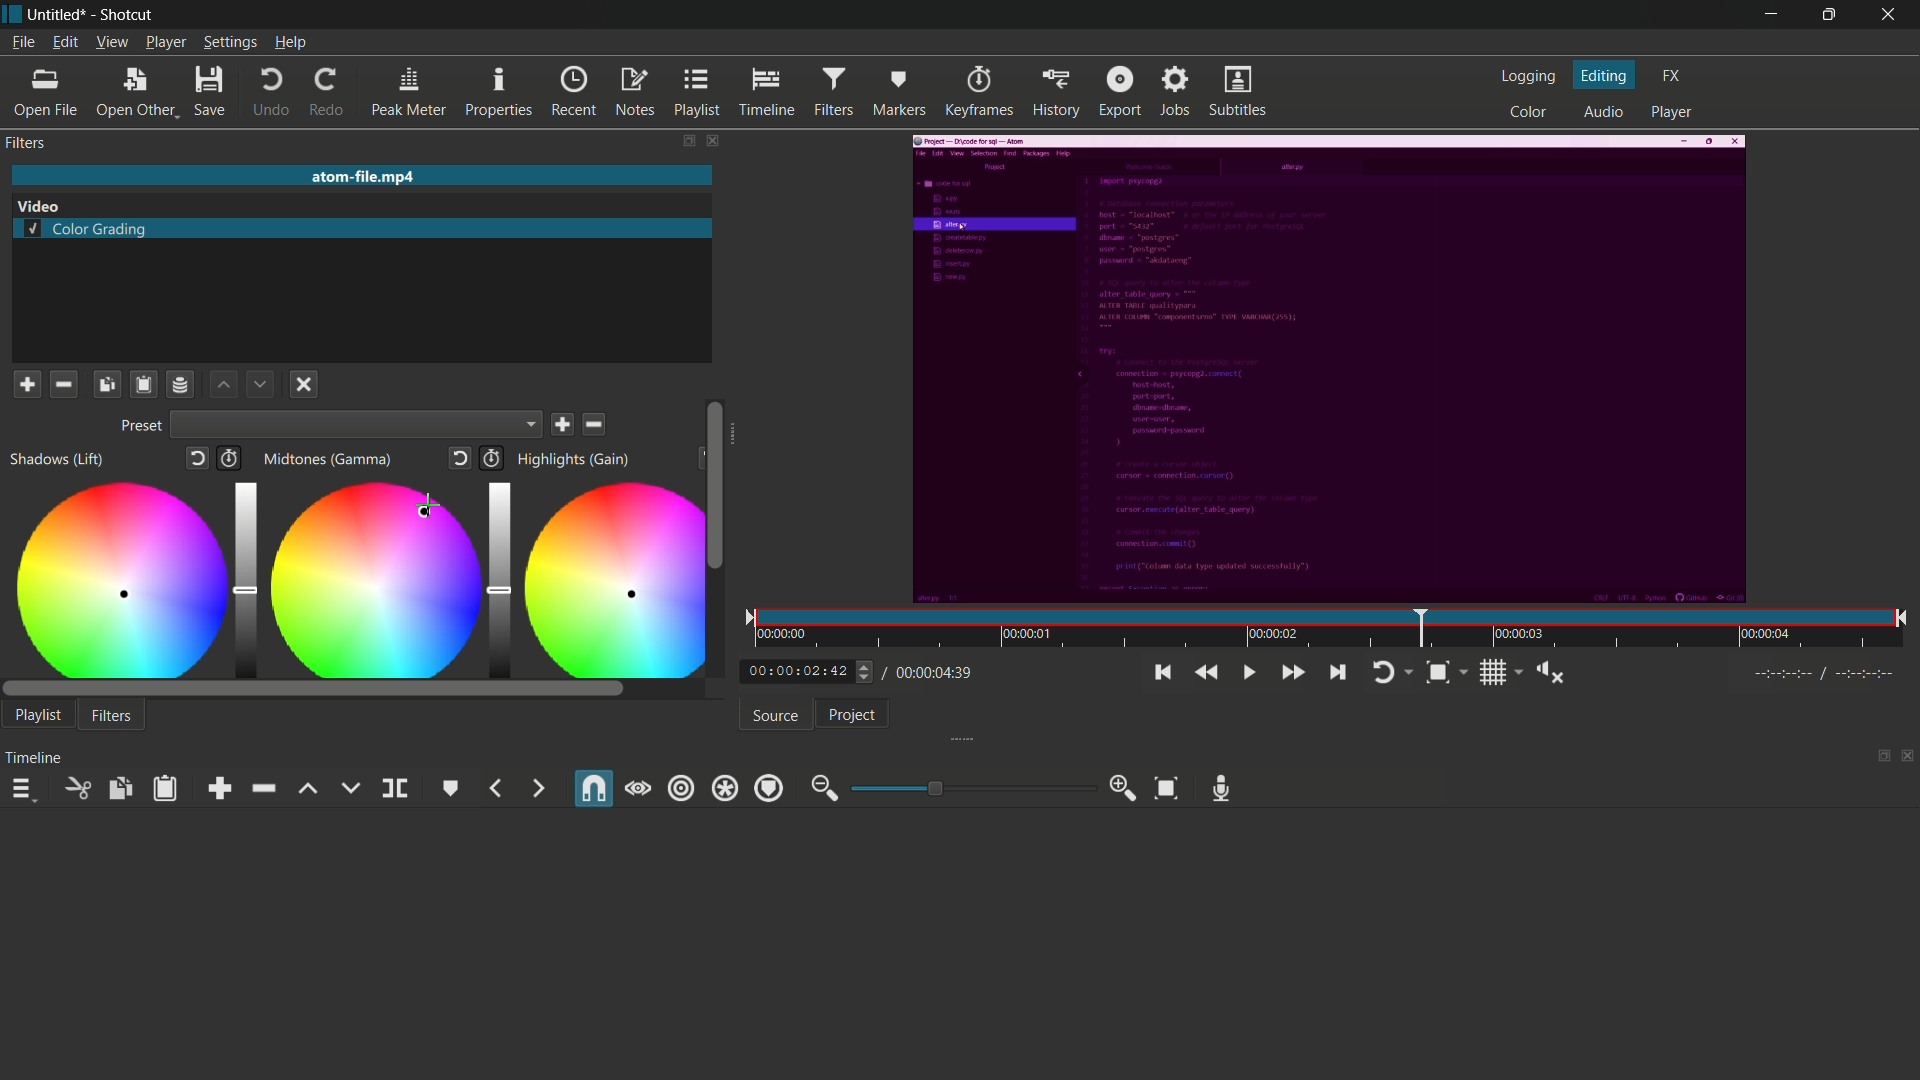  What do you see at coordinates (1555, 674) in the screenshot?
I see `show volume control` at bounding box center [1555, 674].